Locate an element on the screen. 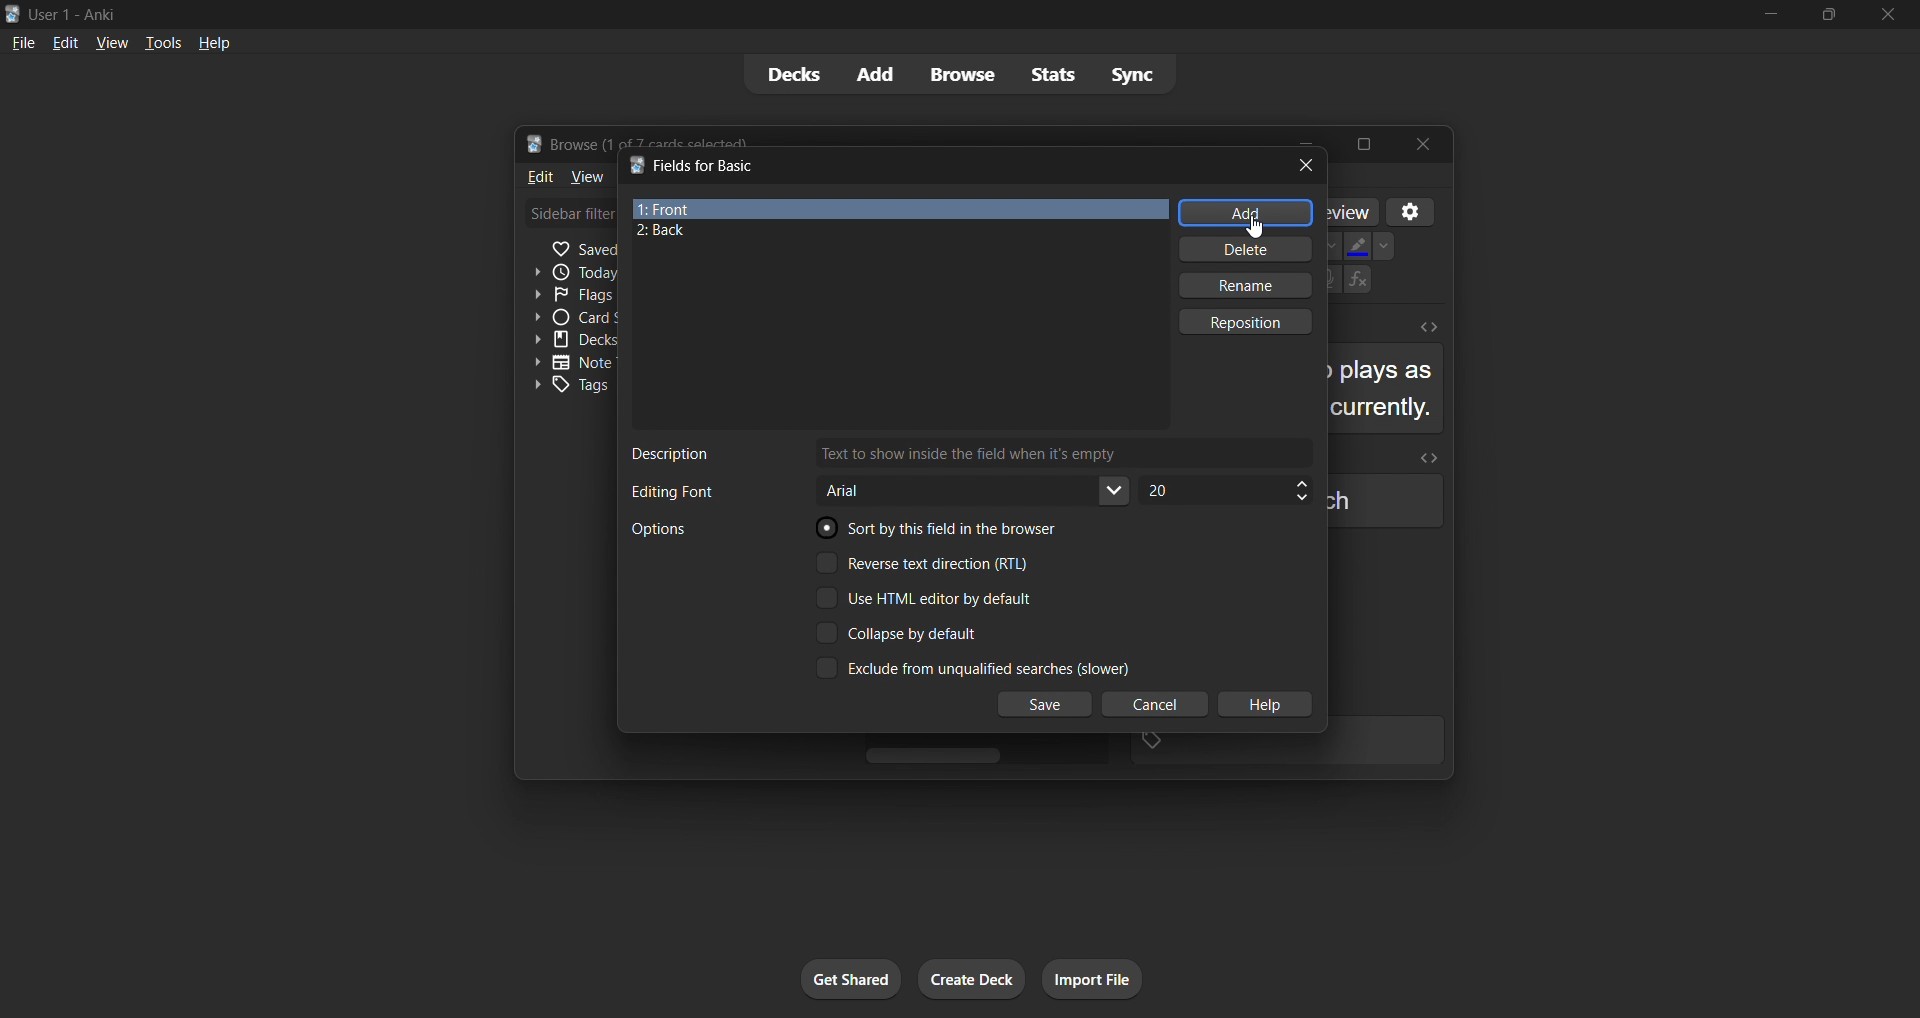 Image resolution: width=1920 pixels, height=1018 pixels. front field is located at coordinates (898, 209).